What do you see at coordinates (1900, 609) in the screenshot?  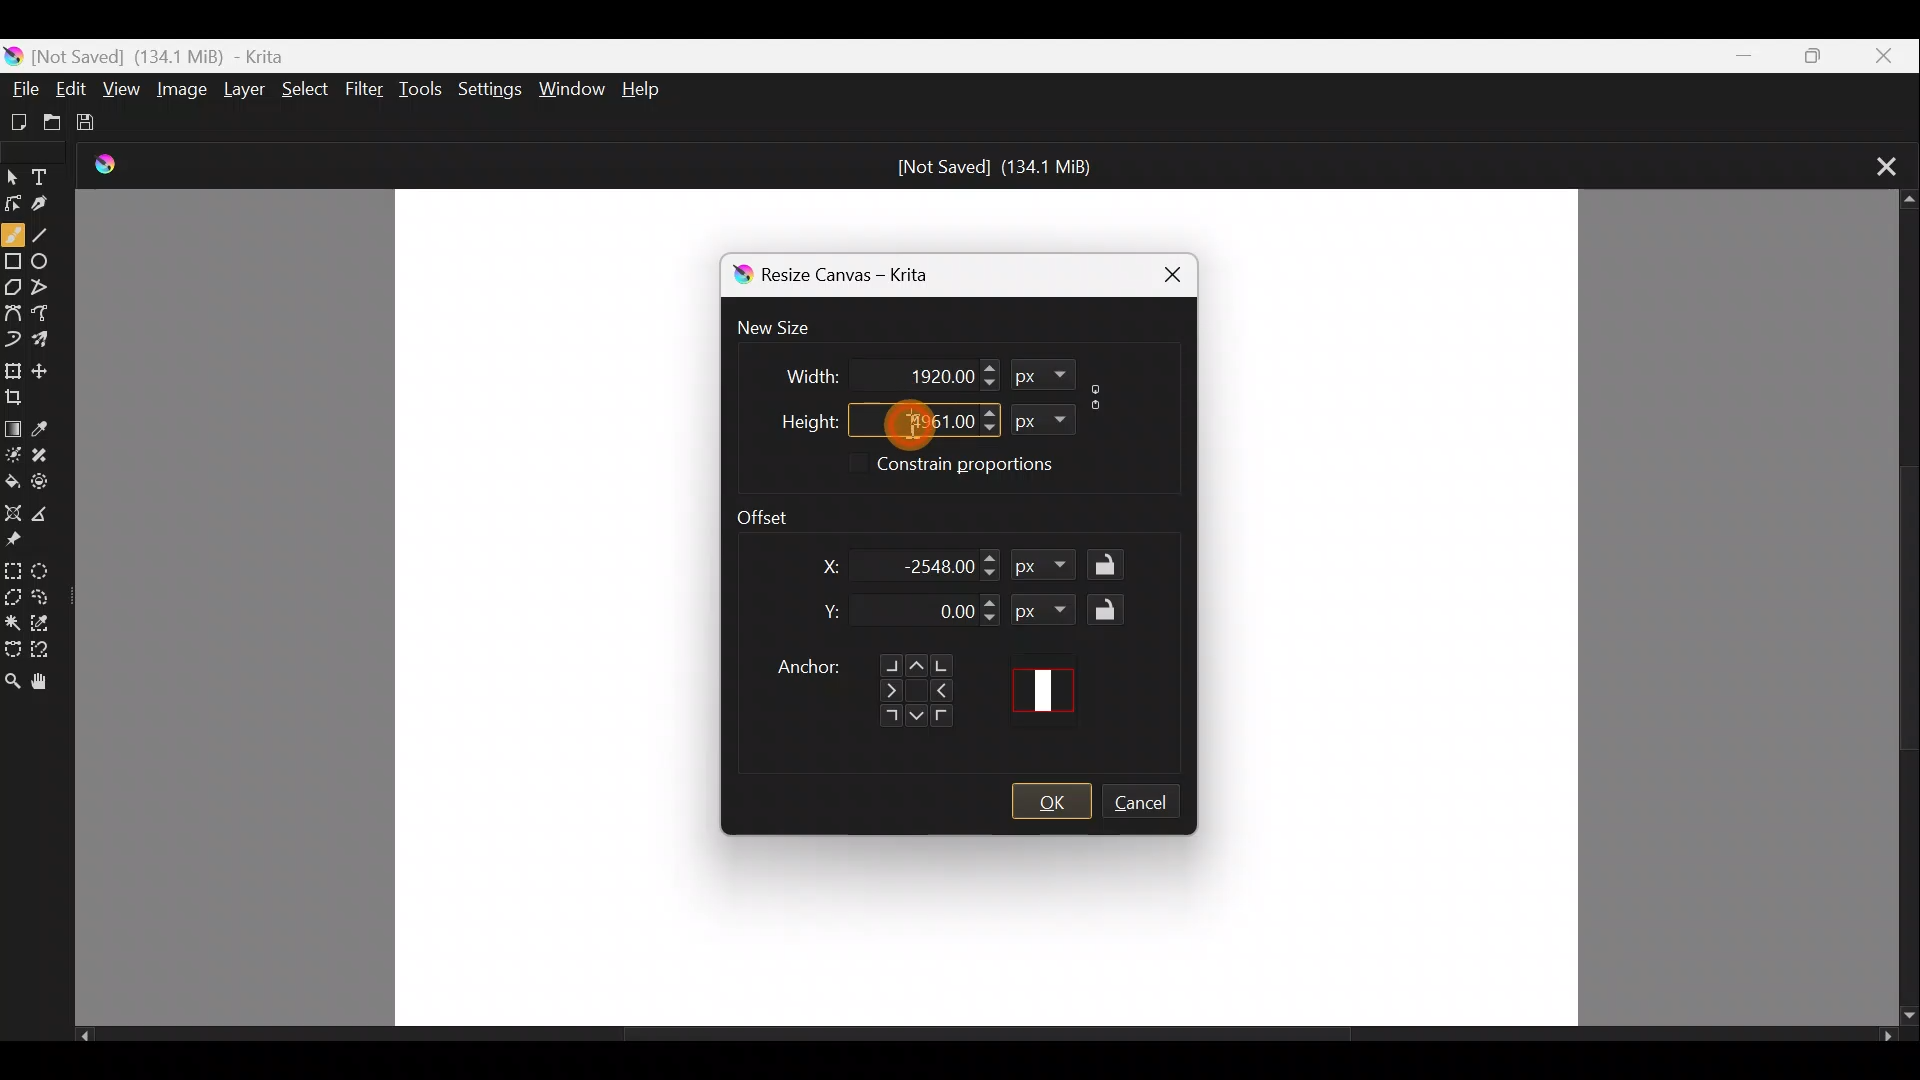 I see `Scroll bar` at bounding box center [1900, 609].